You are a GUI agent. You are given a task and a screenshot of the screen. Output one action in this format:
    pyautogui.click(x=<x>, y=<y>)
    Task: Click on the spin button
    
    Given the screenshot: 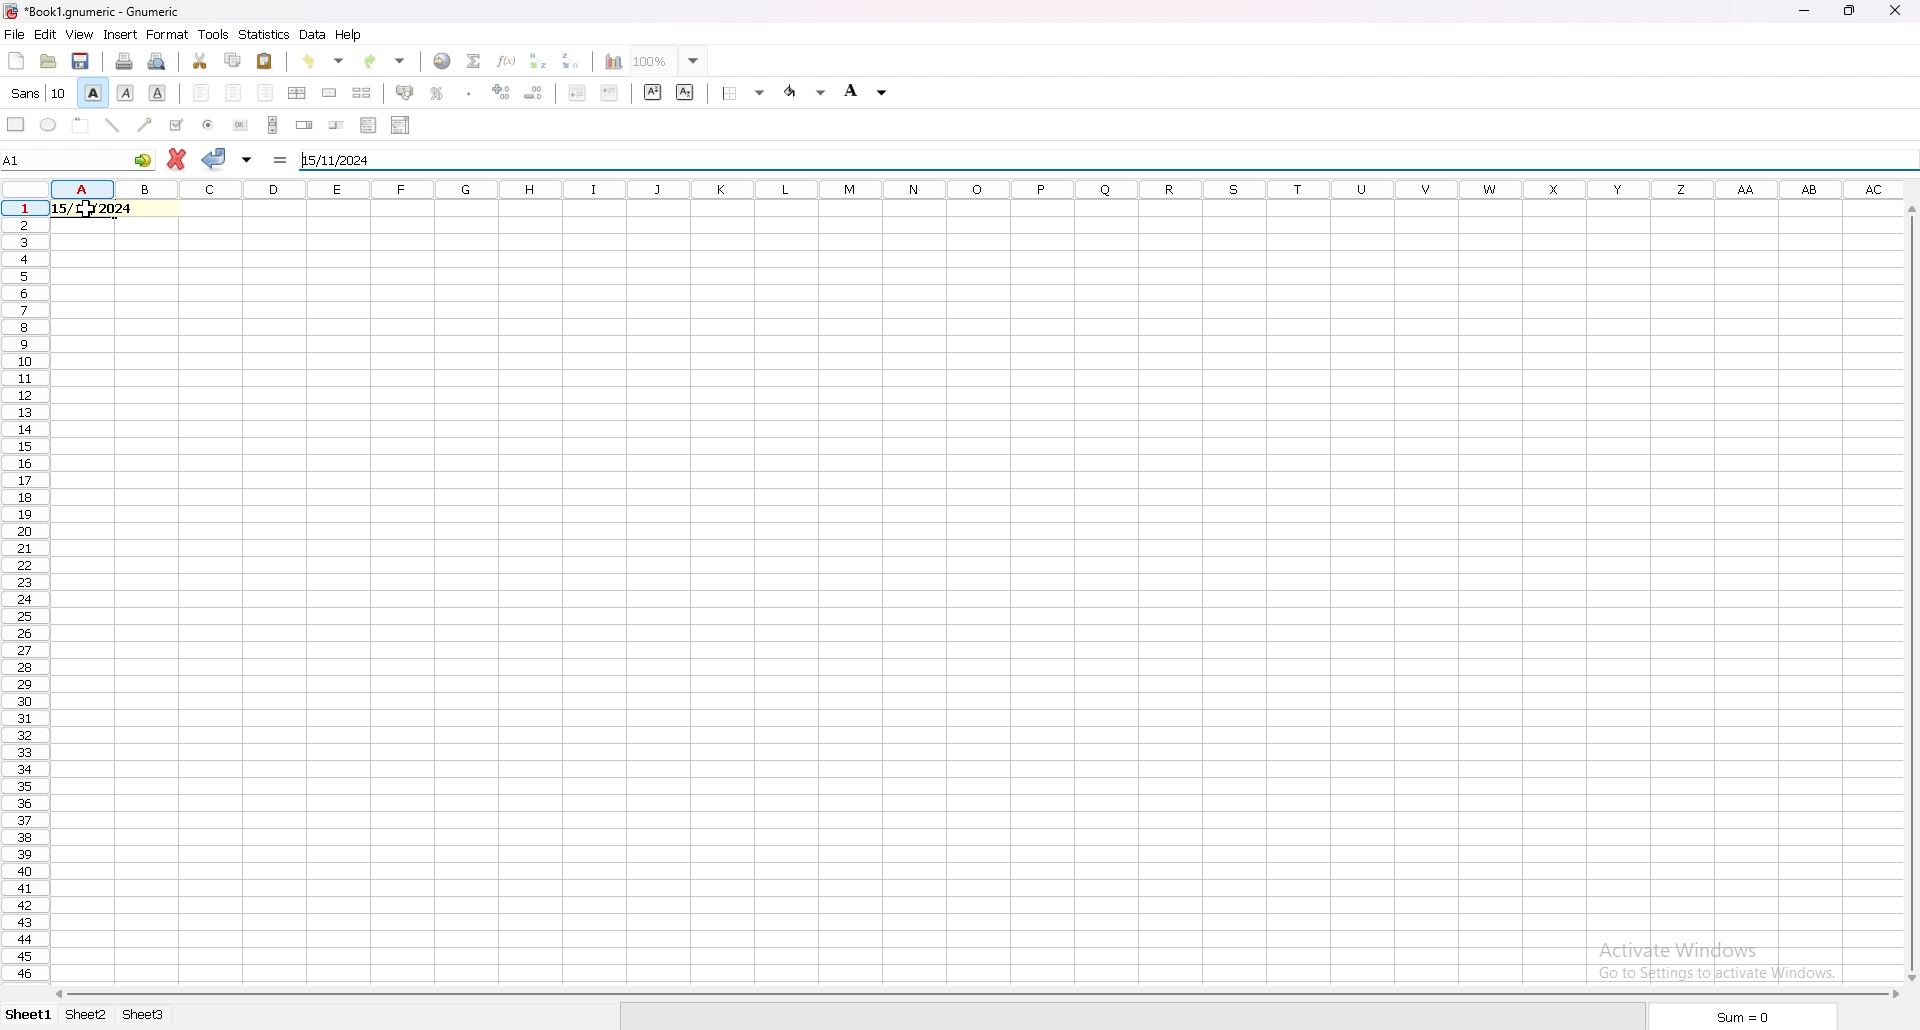 What is the action you would take?
    pyautogui.click(x=304, y=123)
    